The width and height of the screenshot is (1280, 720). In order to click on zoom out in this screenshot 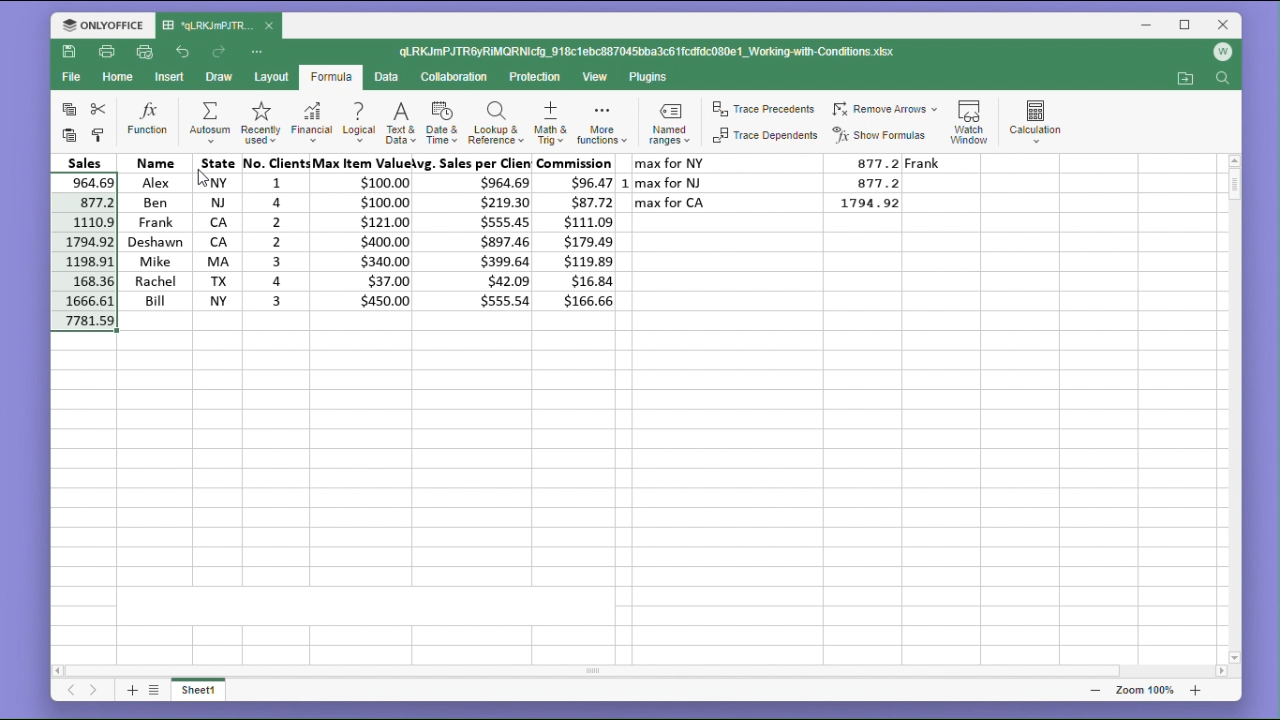, I will do `click(1095, 690)`.